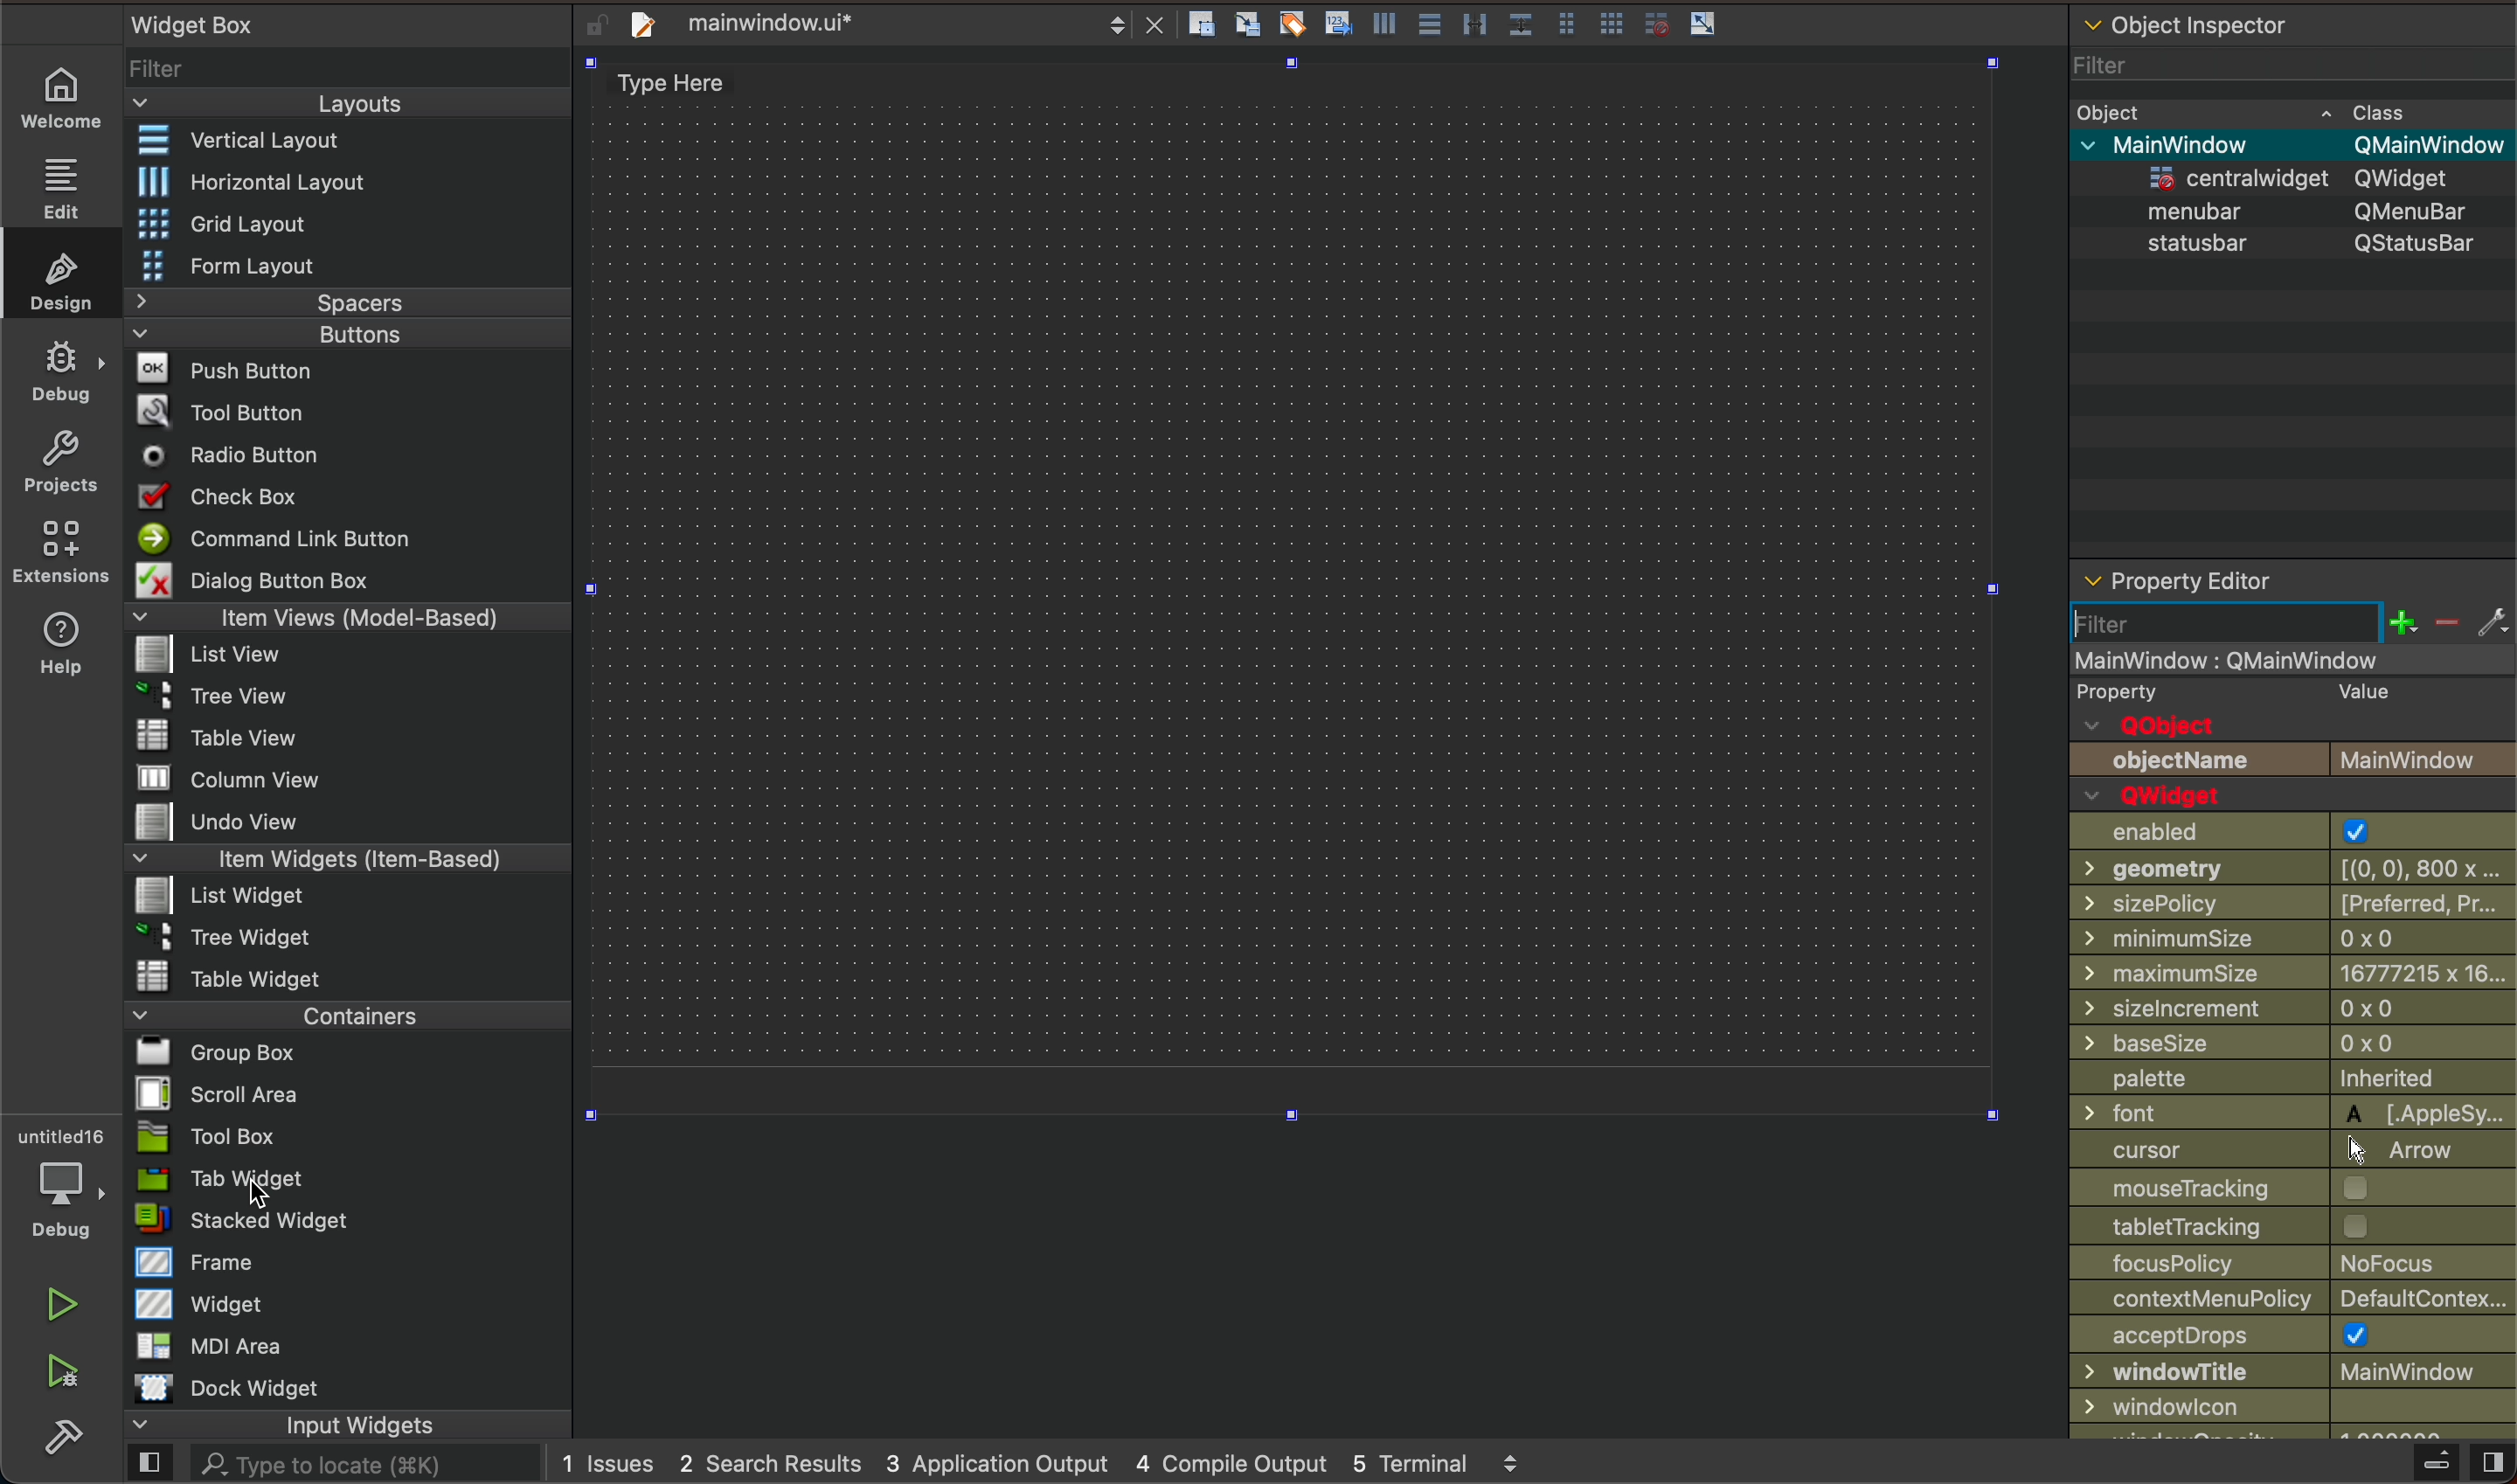 The height and width of the screenshot is (1484, 2517). What do you see at coordinates (2294, 622) in the screenshot?
I see `filter section` at bounding box center [2294, 622].